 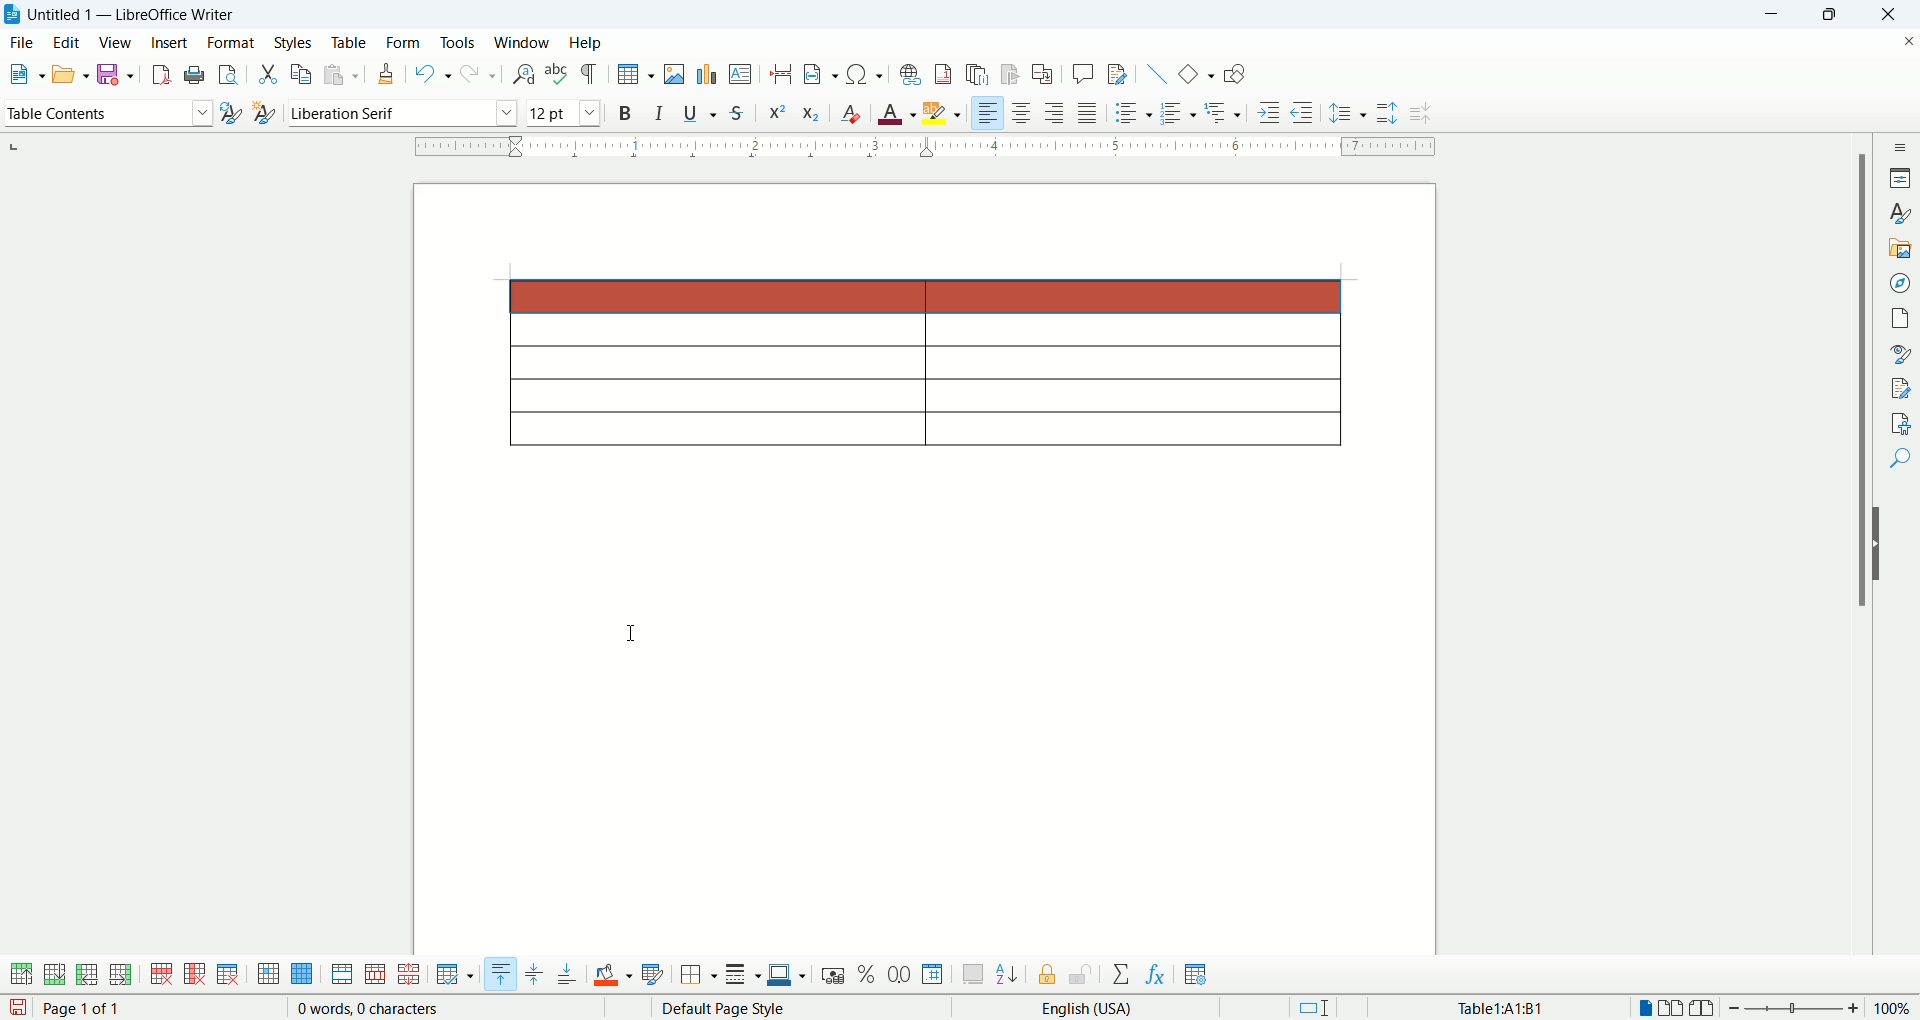 What do you see at coordinates (386, 72) in the screenshot?
I see `clone formatting` at bounding box center [386, 72].